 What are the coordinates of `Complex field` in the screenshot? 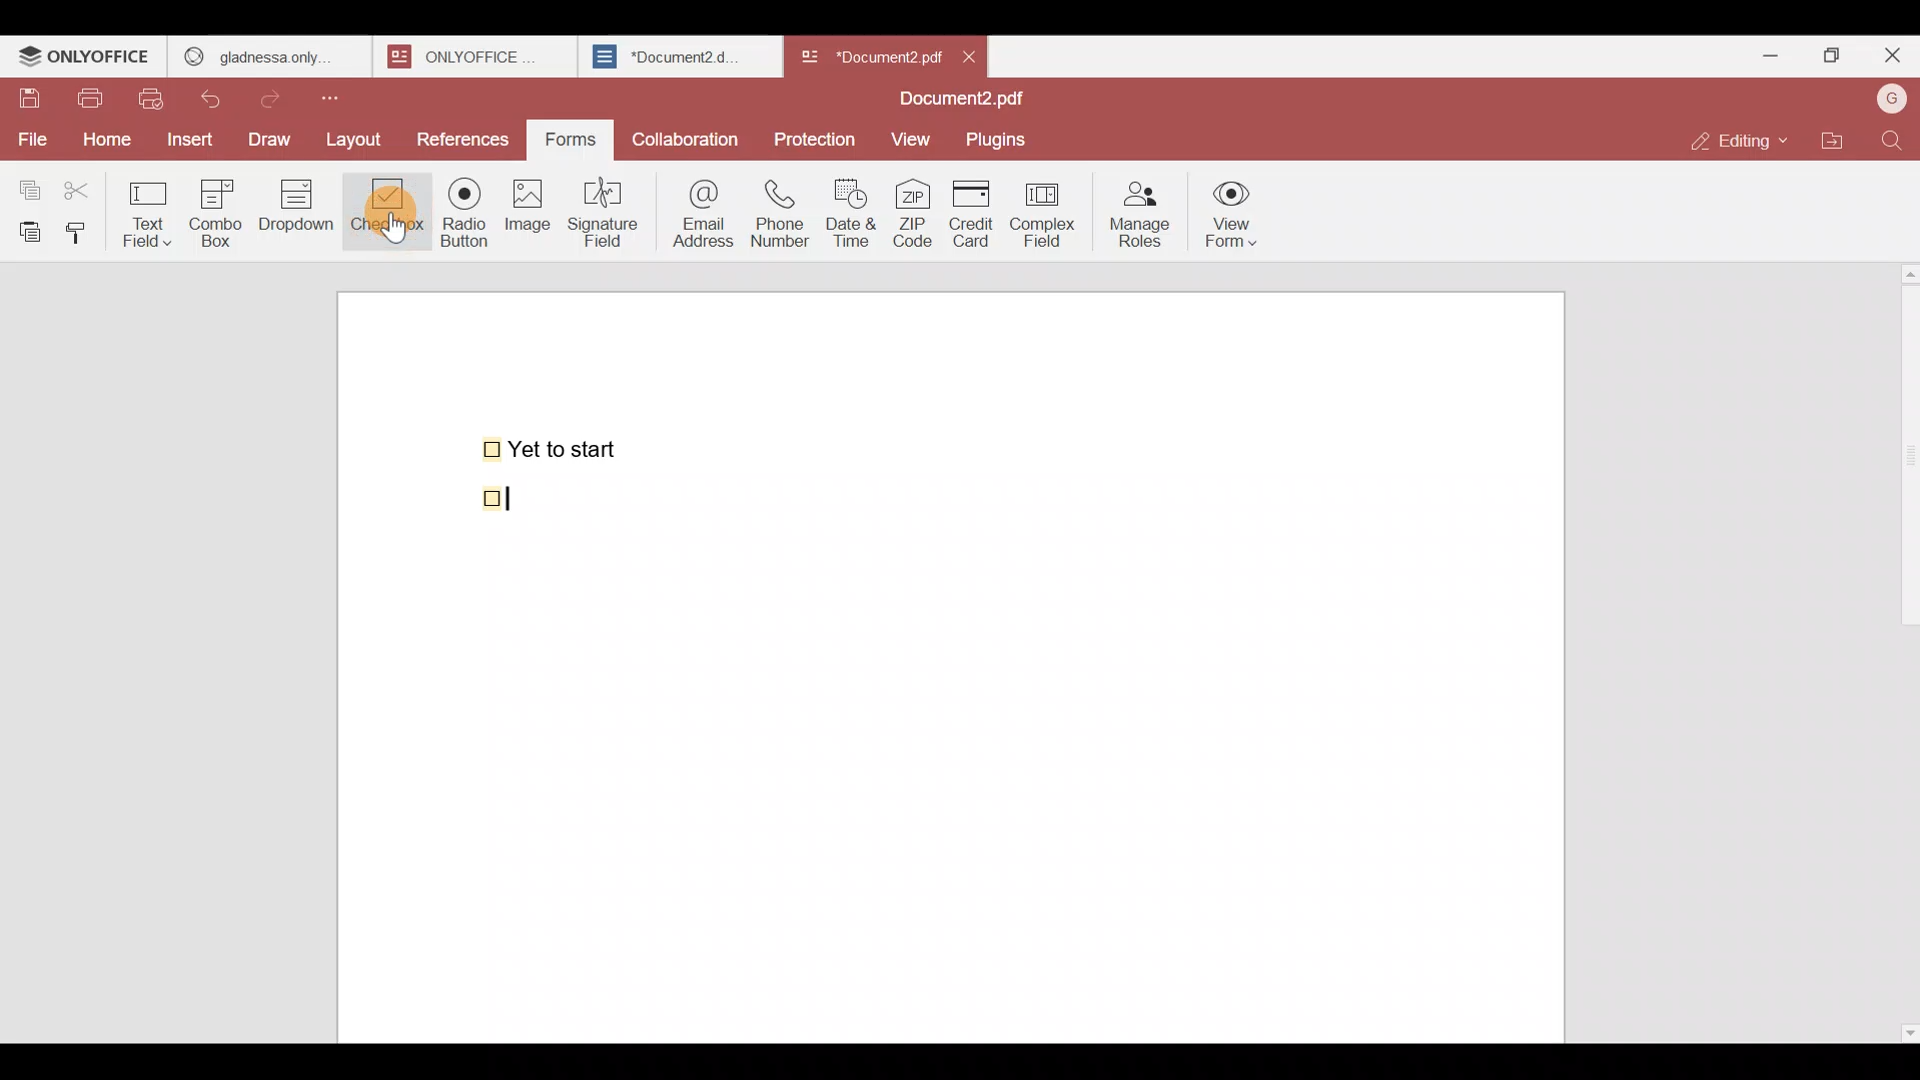 It's located at (1040, 216).